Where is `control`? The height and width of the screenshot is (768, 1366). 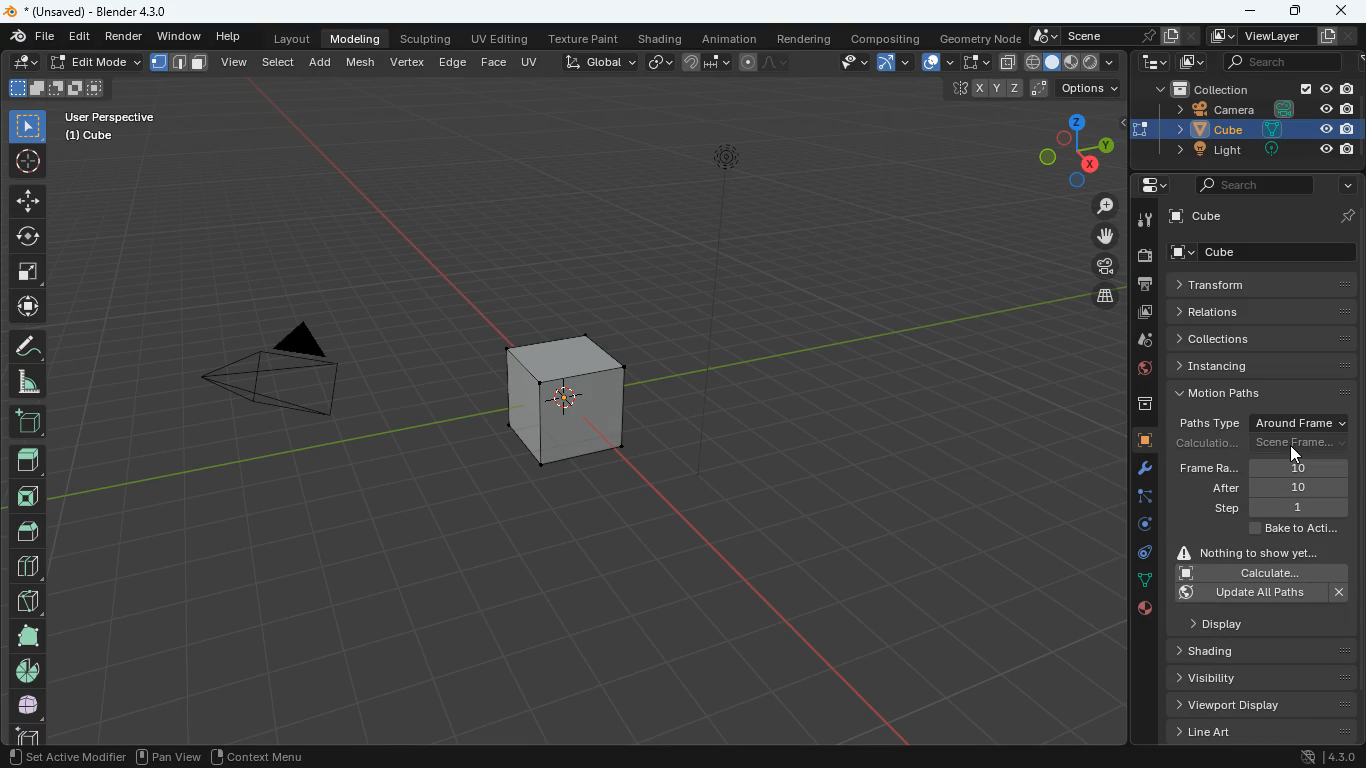 control is located at coordinates (1139, 556).